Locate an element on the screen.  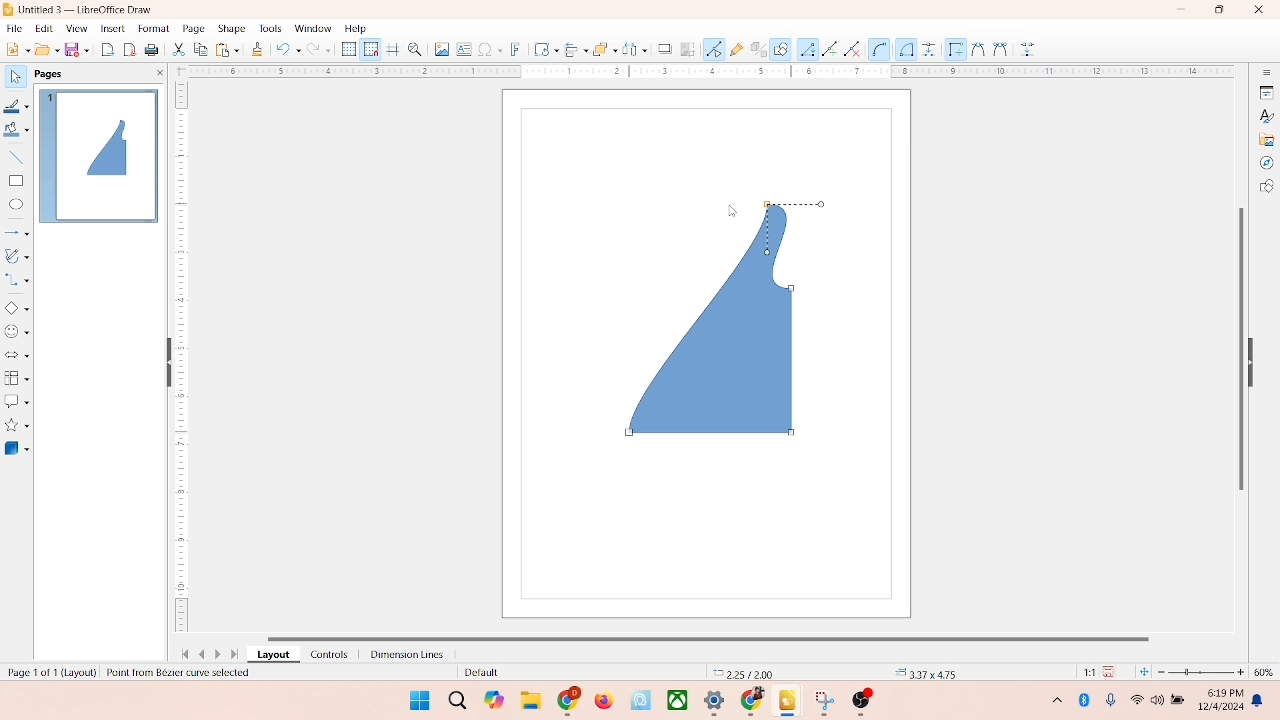
toggle extrusion is located at coordinates (753, 50).